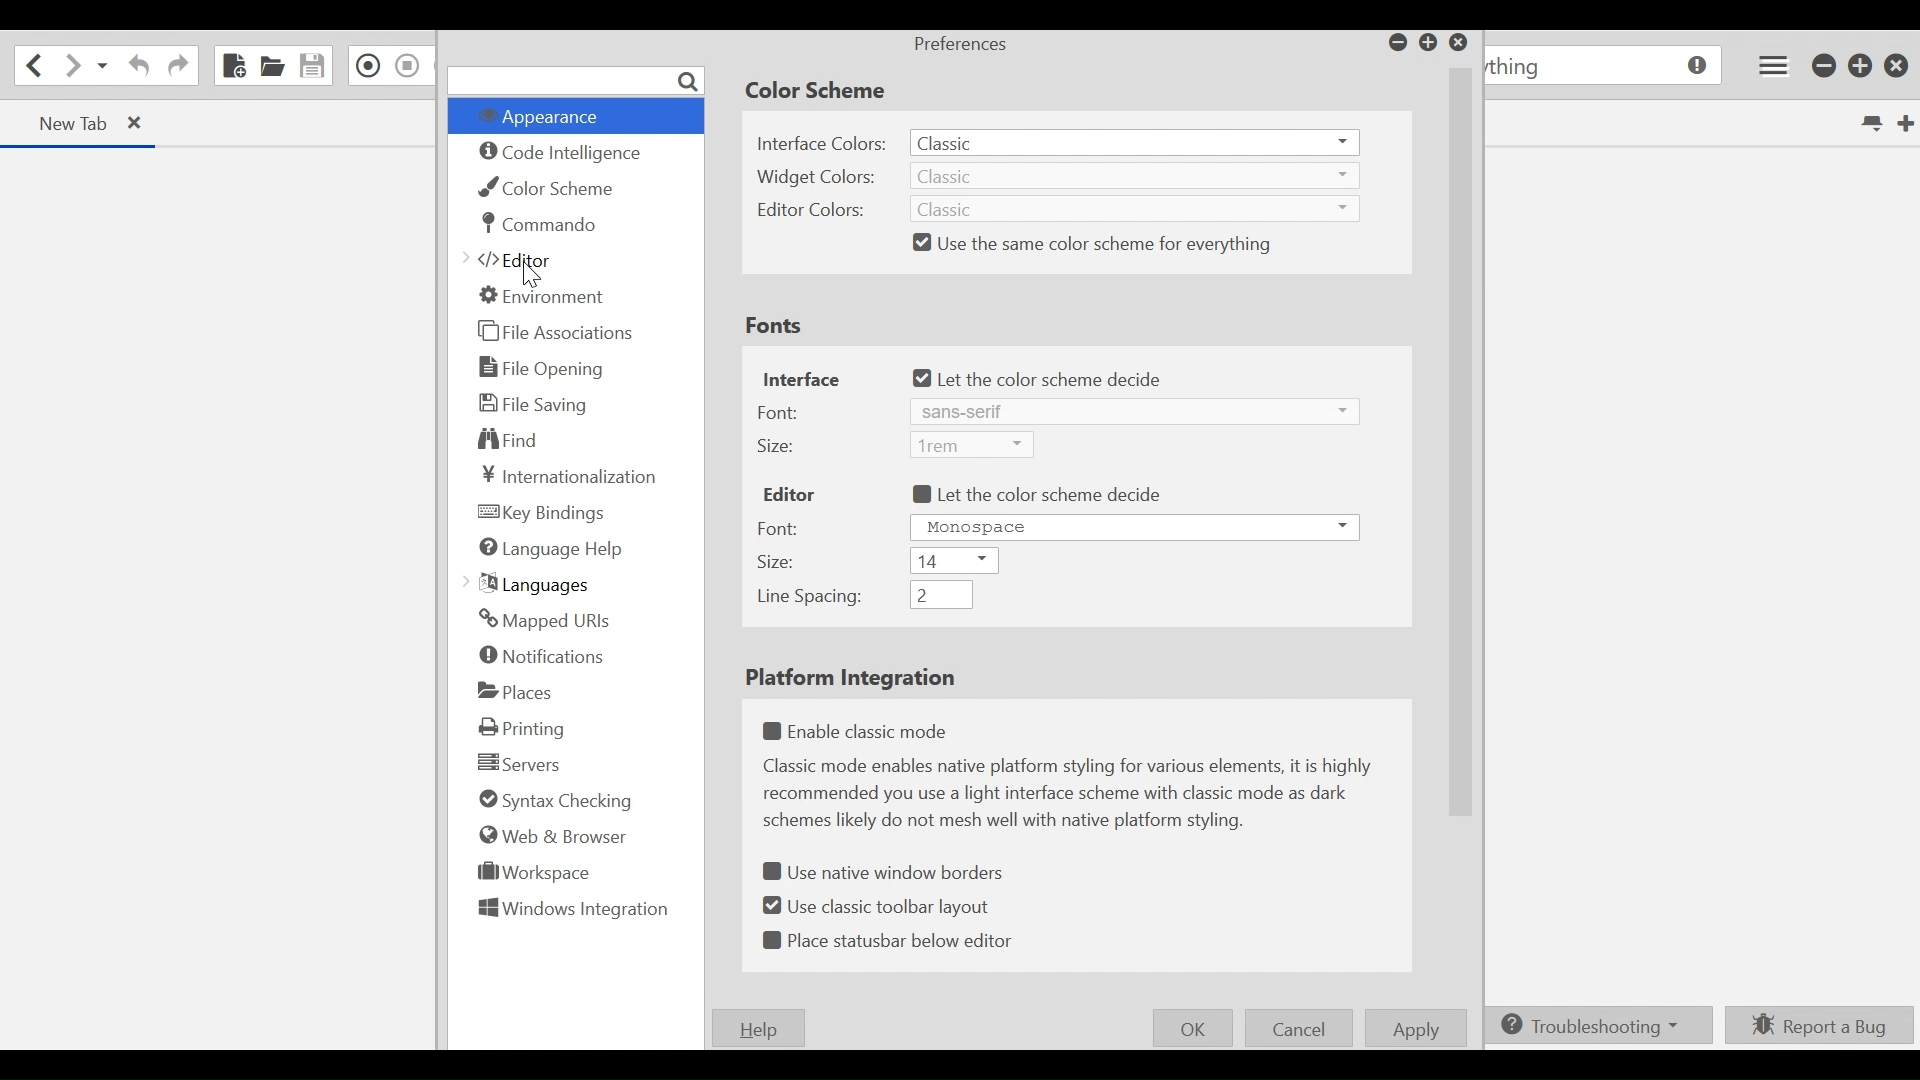  What do you see at coordinates (1873, 121) in the screenshot?
I see `List all tabs` at bounding box center [1873, 121].